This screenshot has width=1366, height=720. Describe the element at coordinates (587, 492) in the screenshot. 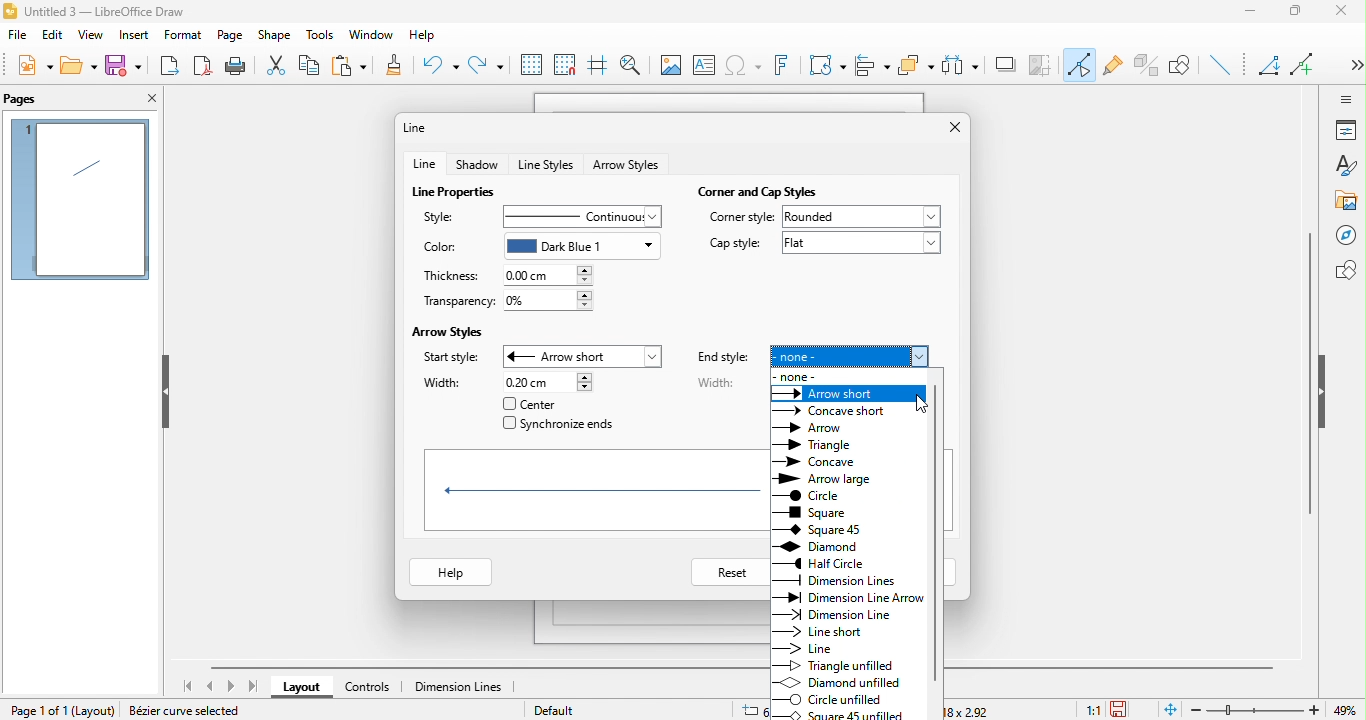

I see `shapes` at that location.